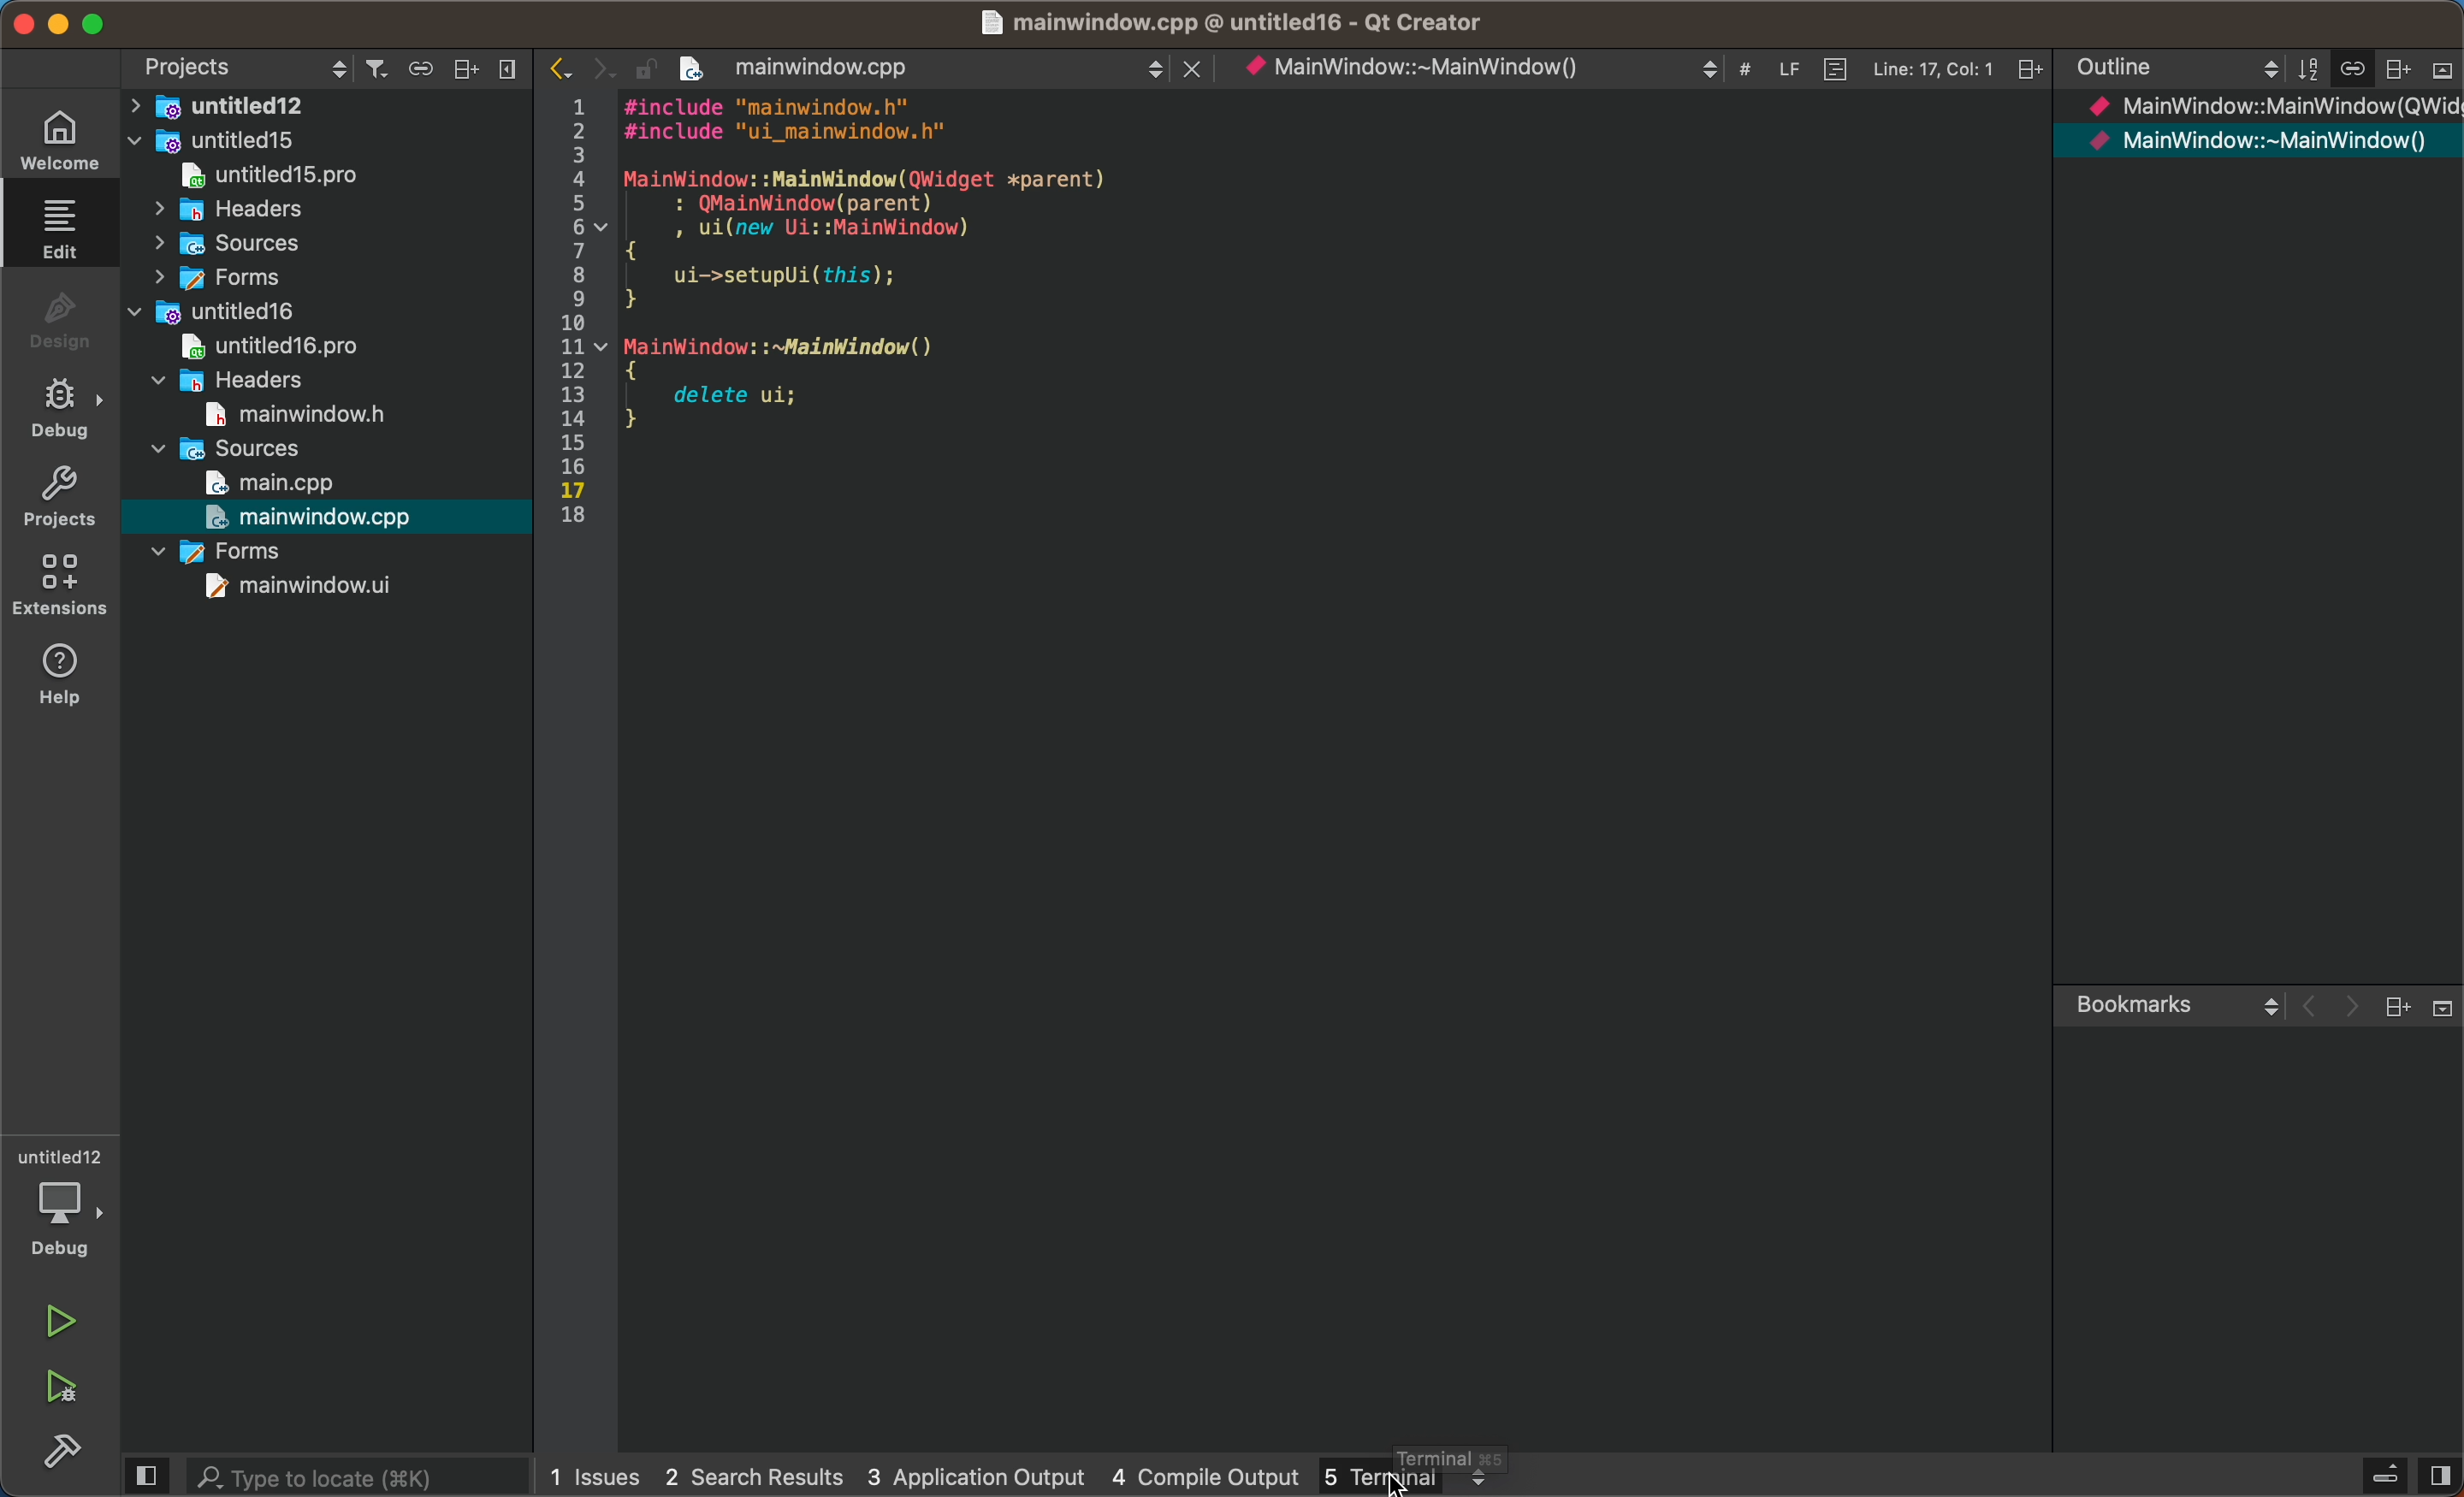  Describe the element at coordinates (325, 141) in the screenshot. I see `file and folder` at that location.